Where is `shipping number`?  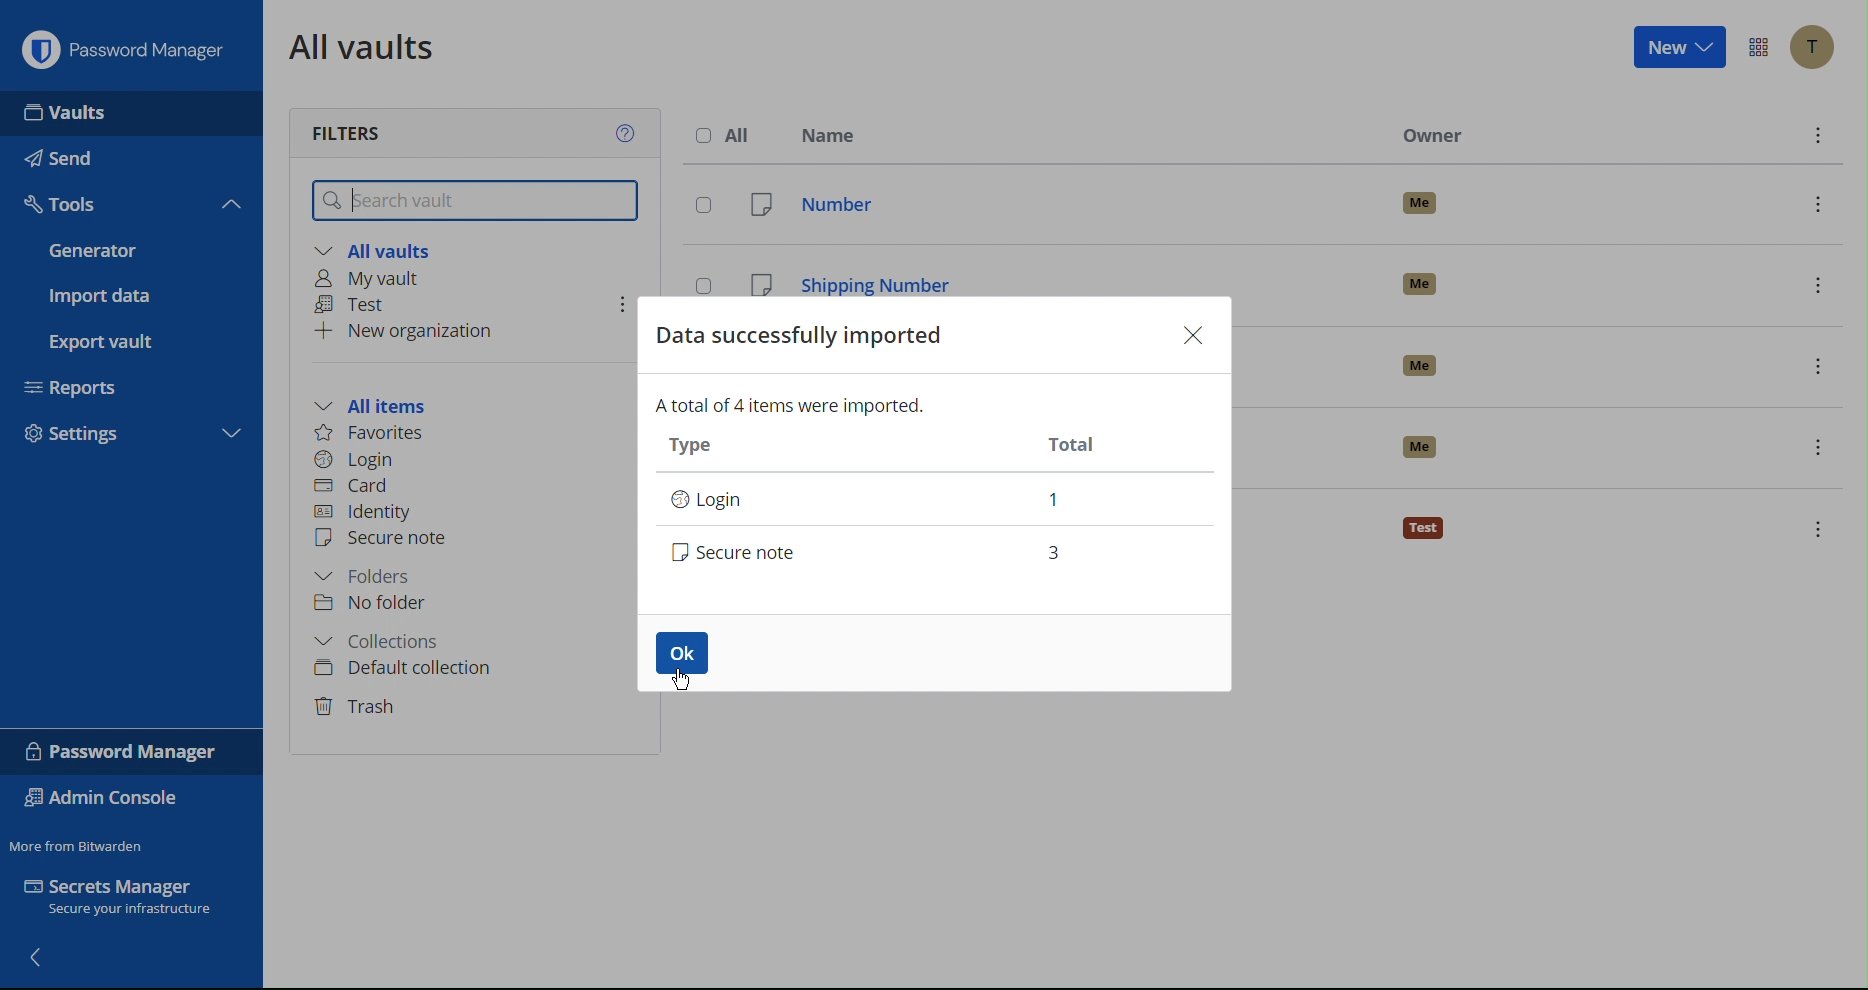 shipping number is located at coordinates (1055, 274).